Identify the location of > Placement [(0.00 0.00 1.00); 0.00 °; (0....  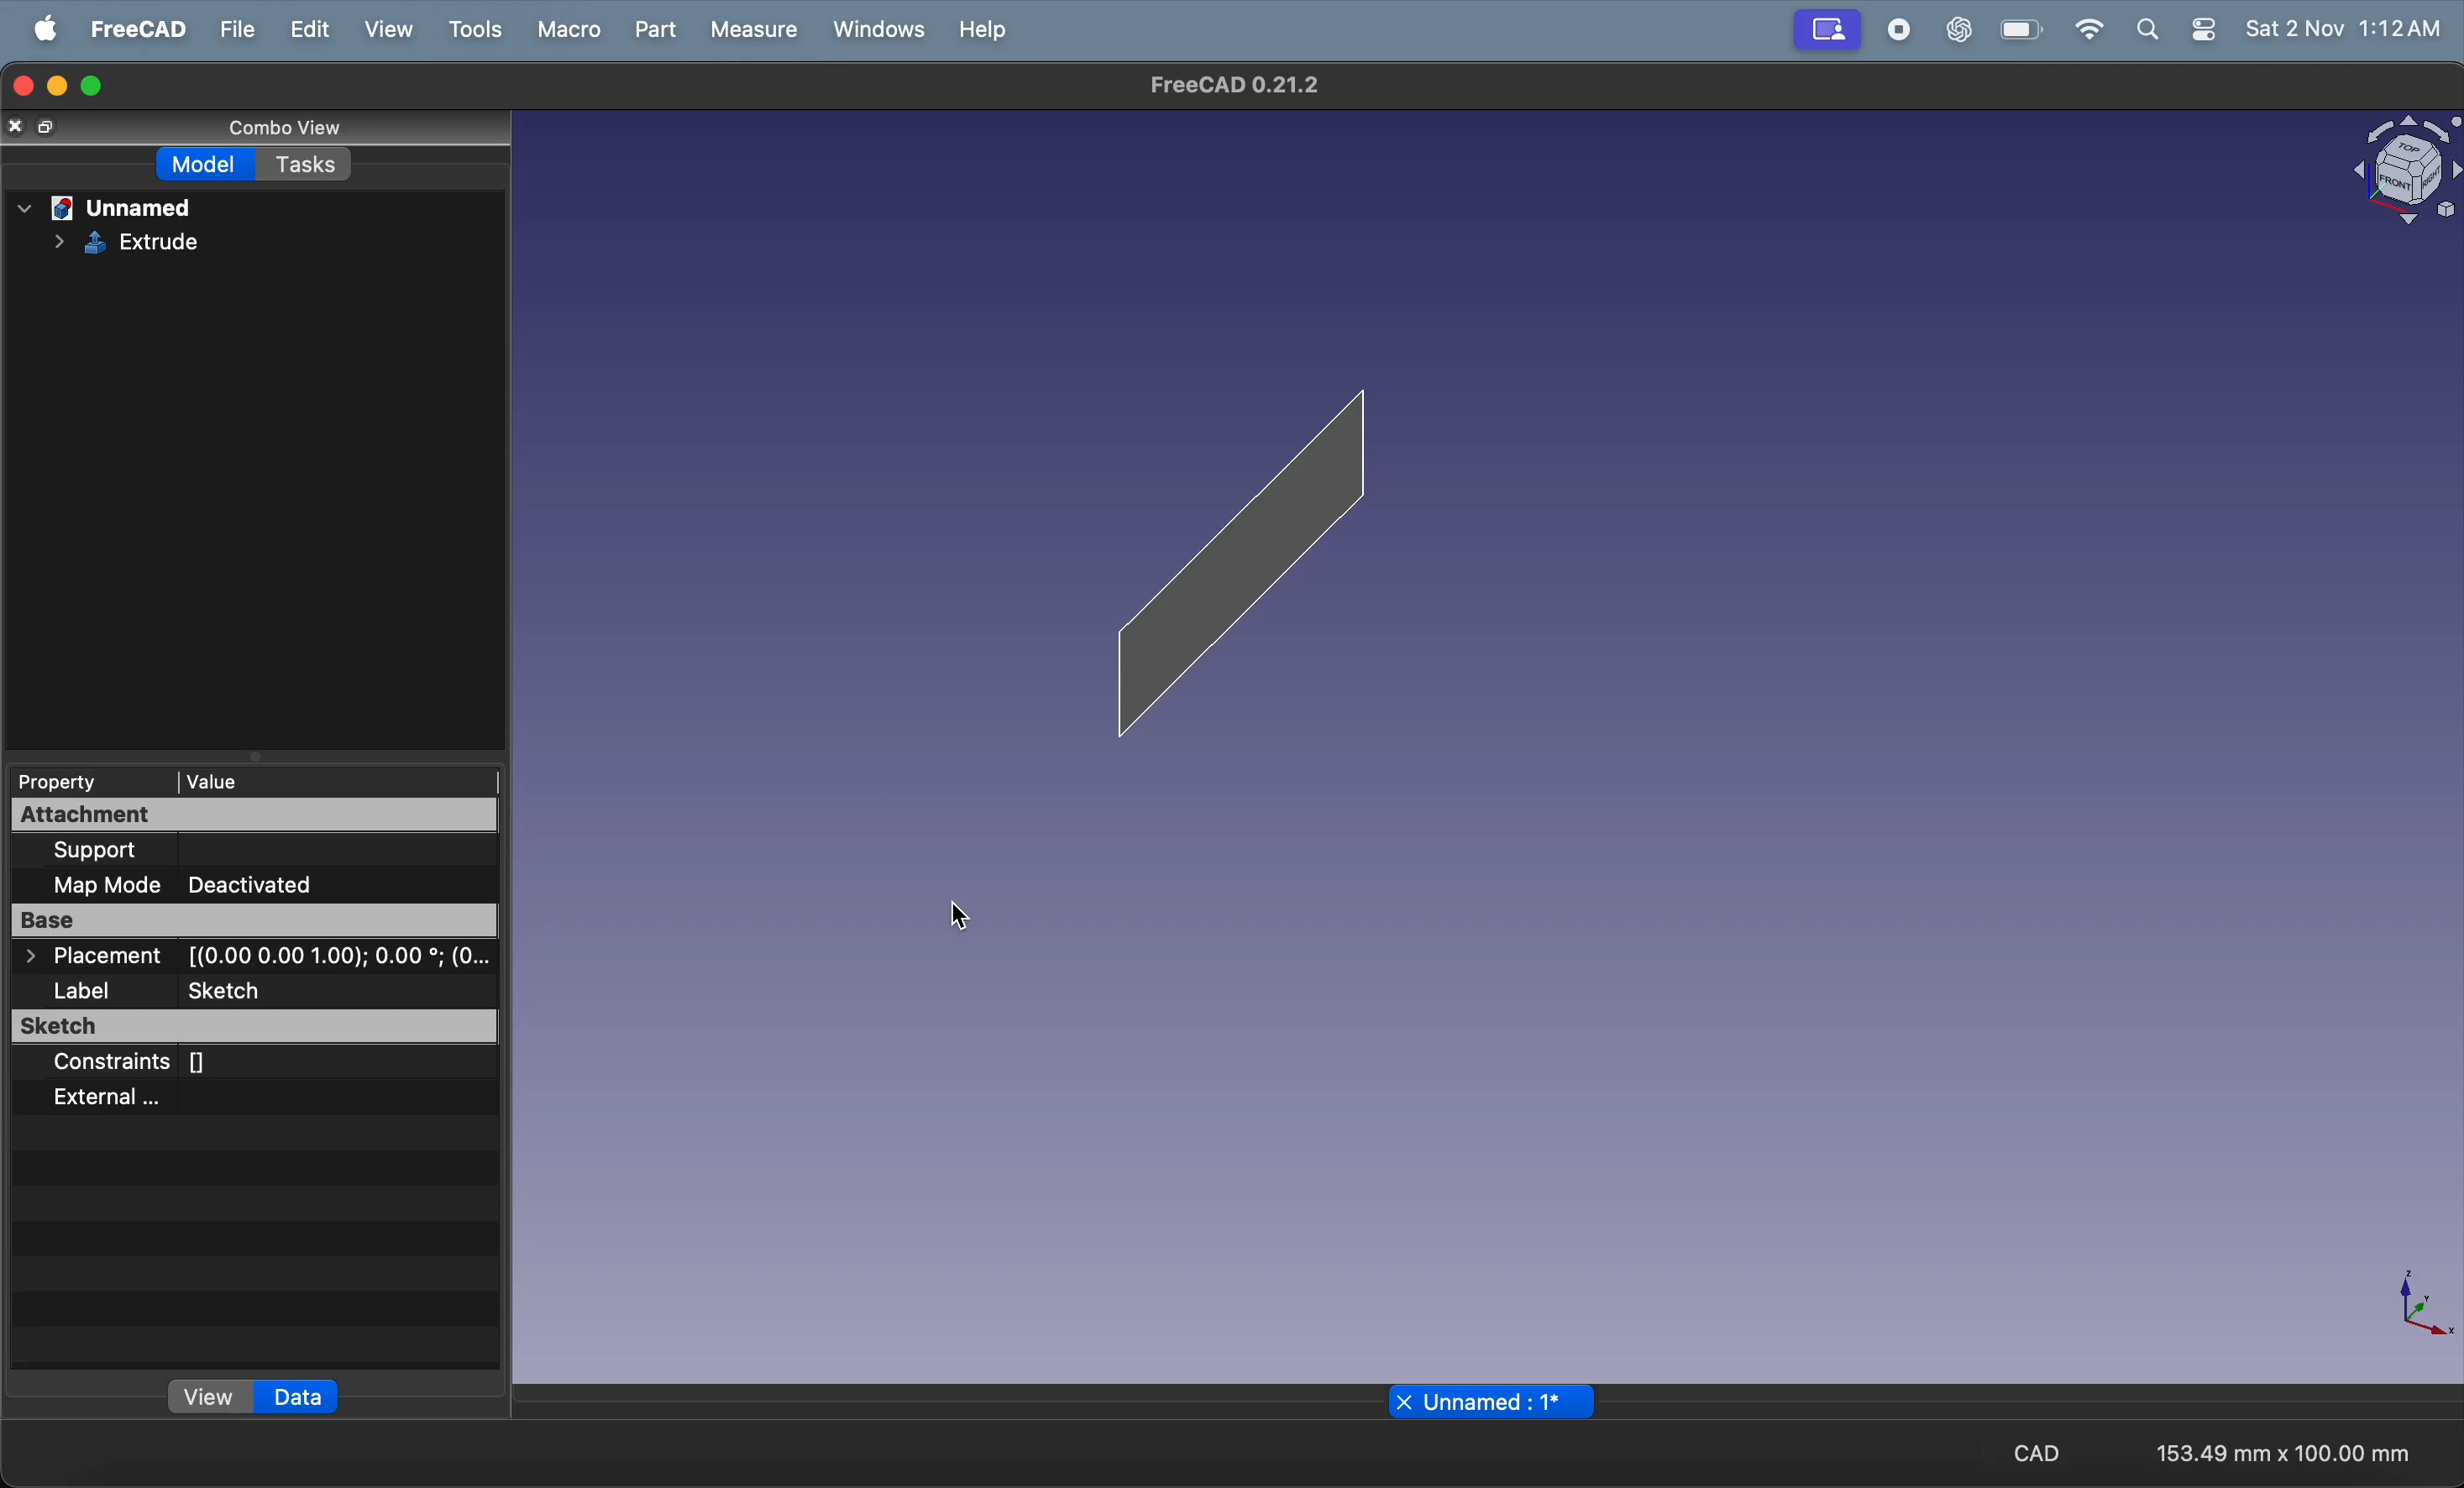
(253, 955).